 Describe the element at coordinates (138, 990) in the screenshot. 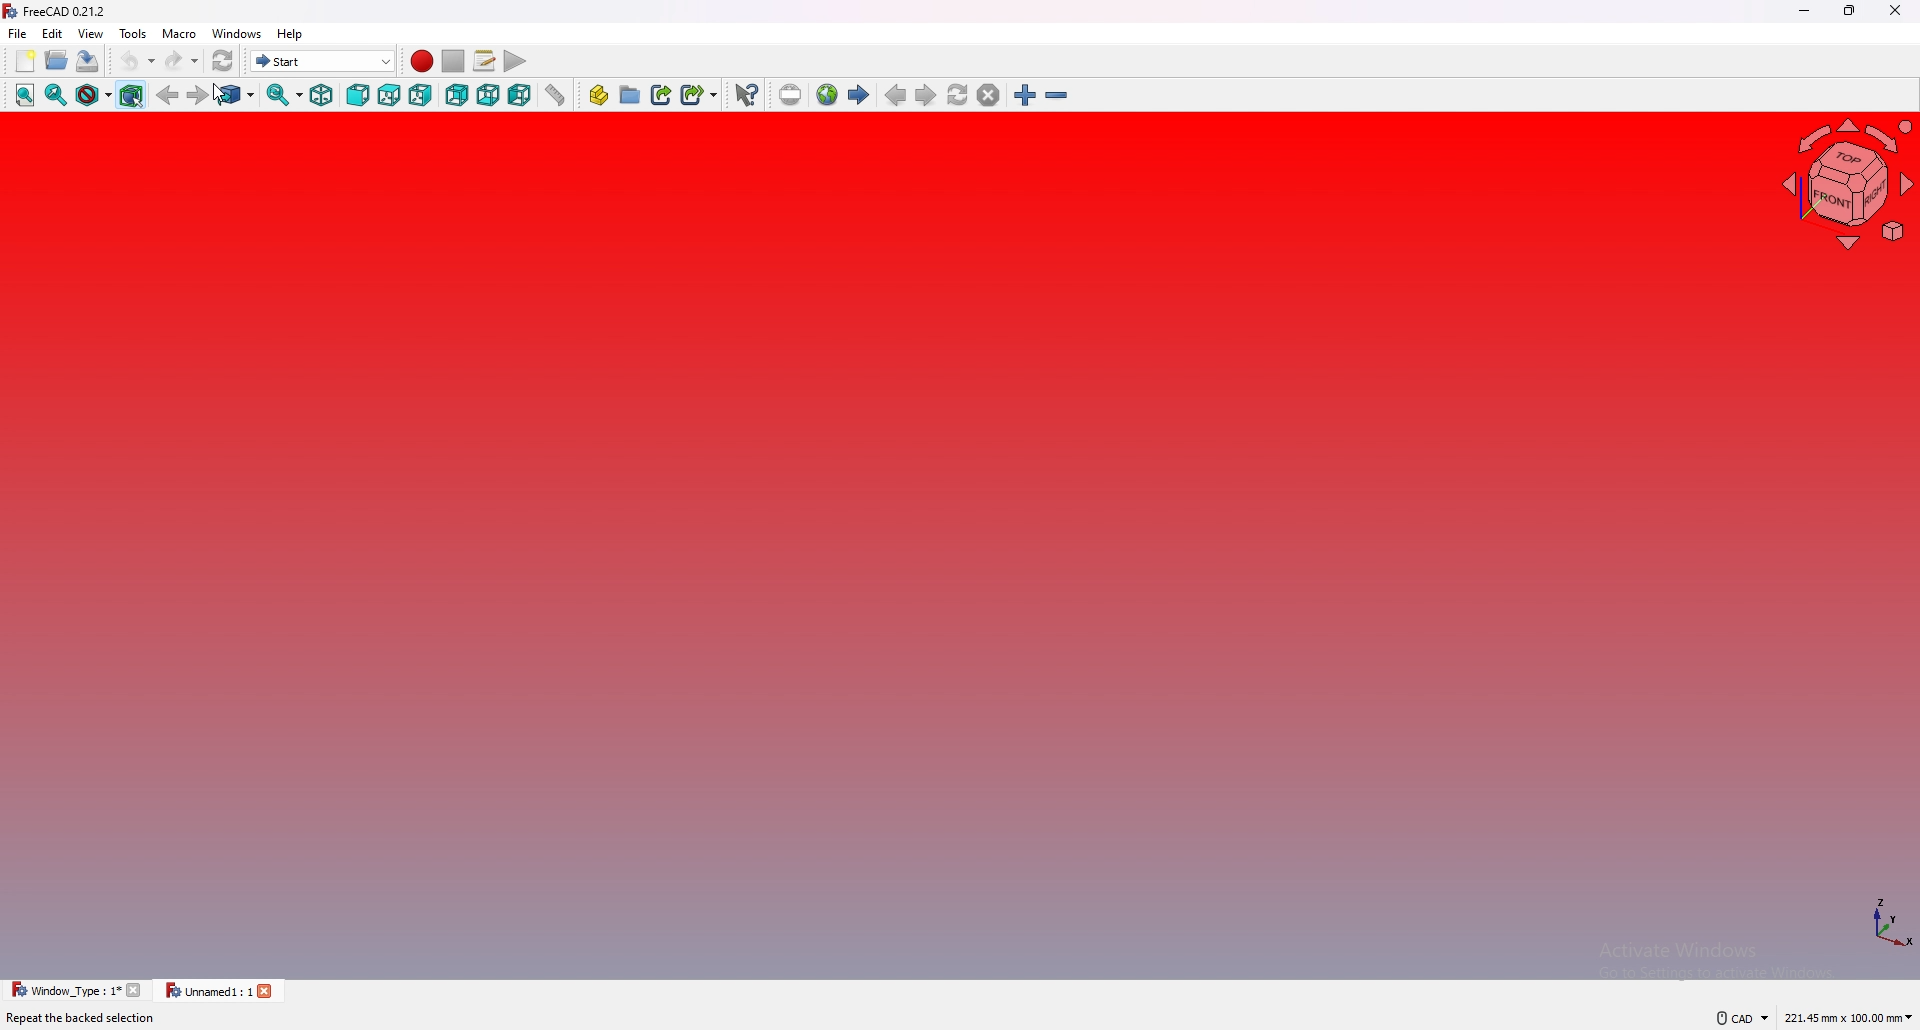

I see `close` at that location.